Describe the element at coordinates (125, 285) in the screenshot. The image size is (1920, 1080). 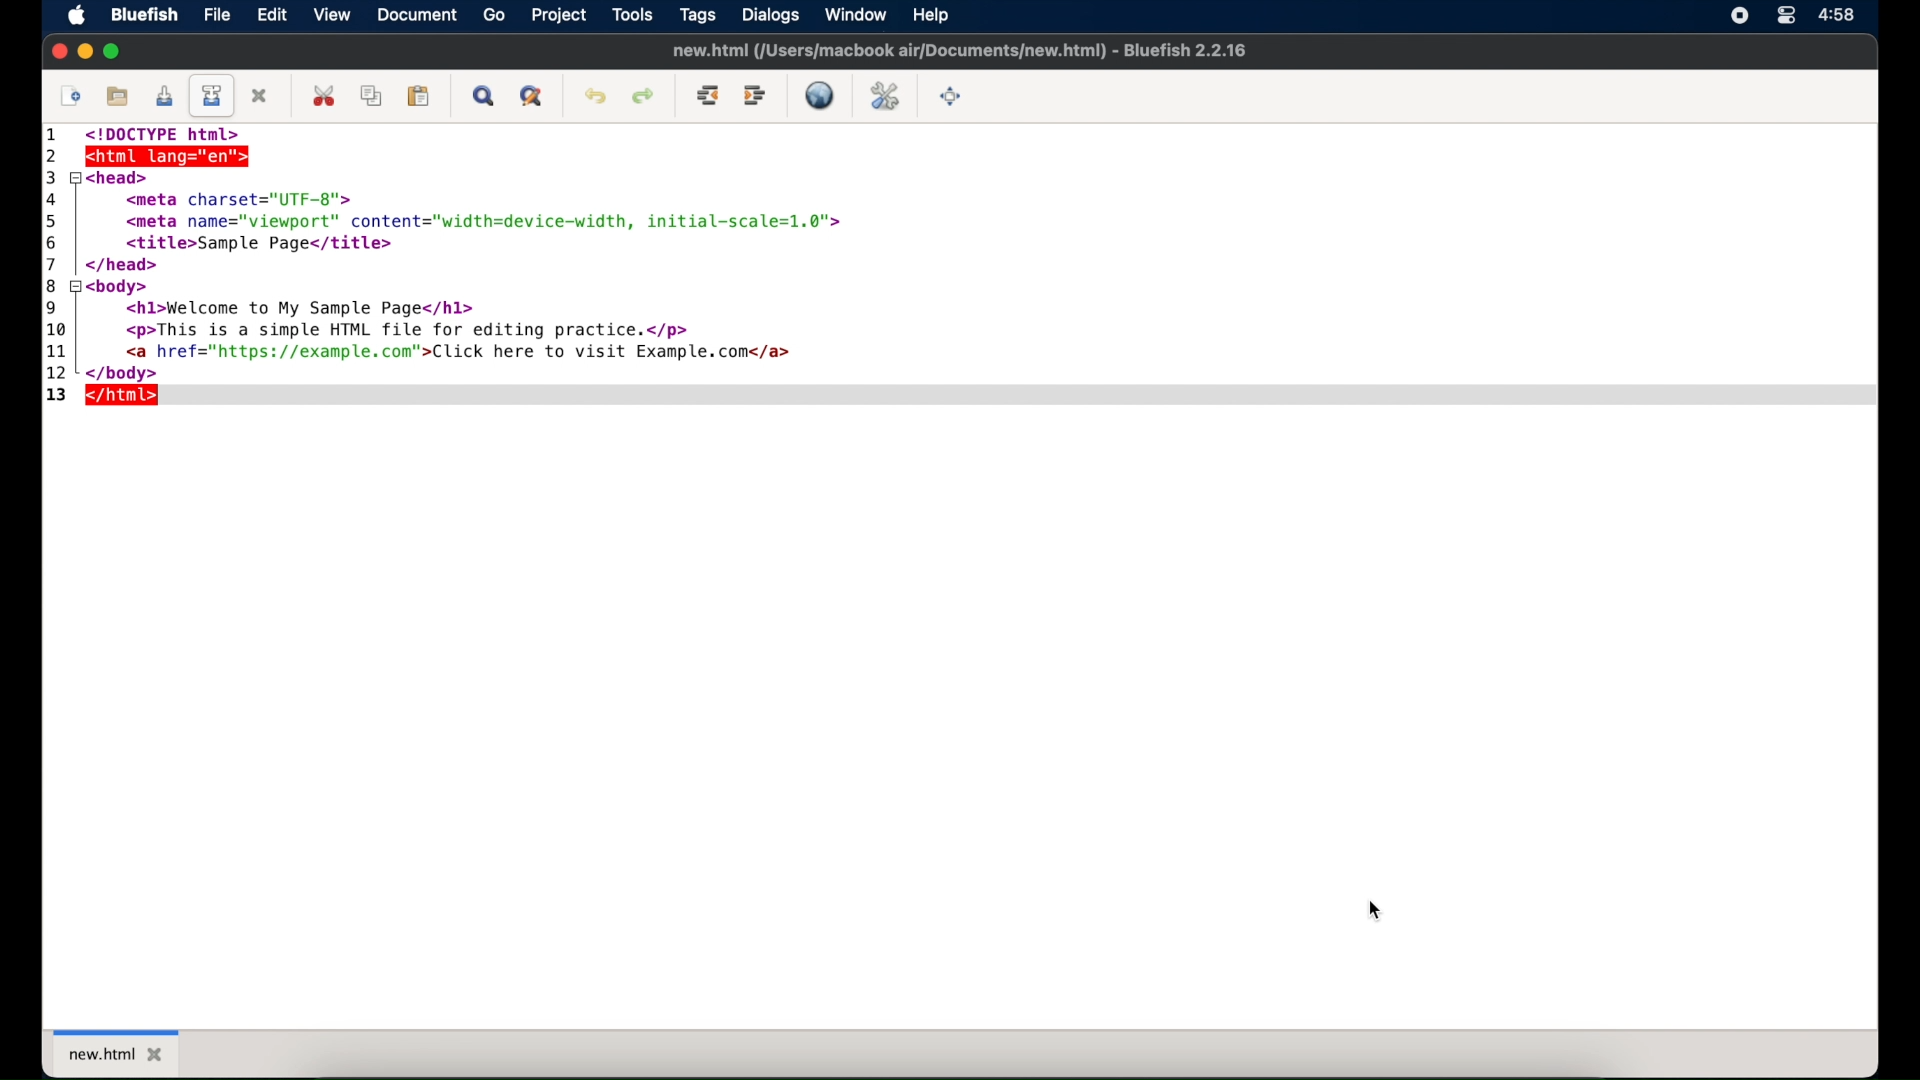
I see `<body>` at that location.